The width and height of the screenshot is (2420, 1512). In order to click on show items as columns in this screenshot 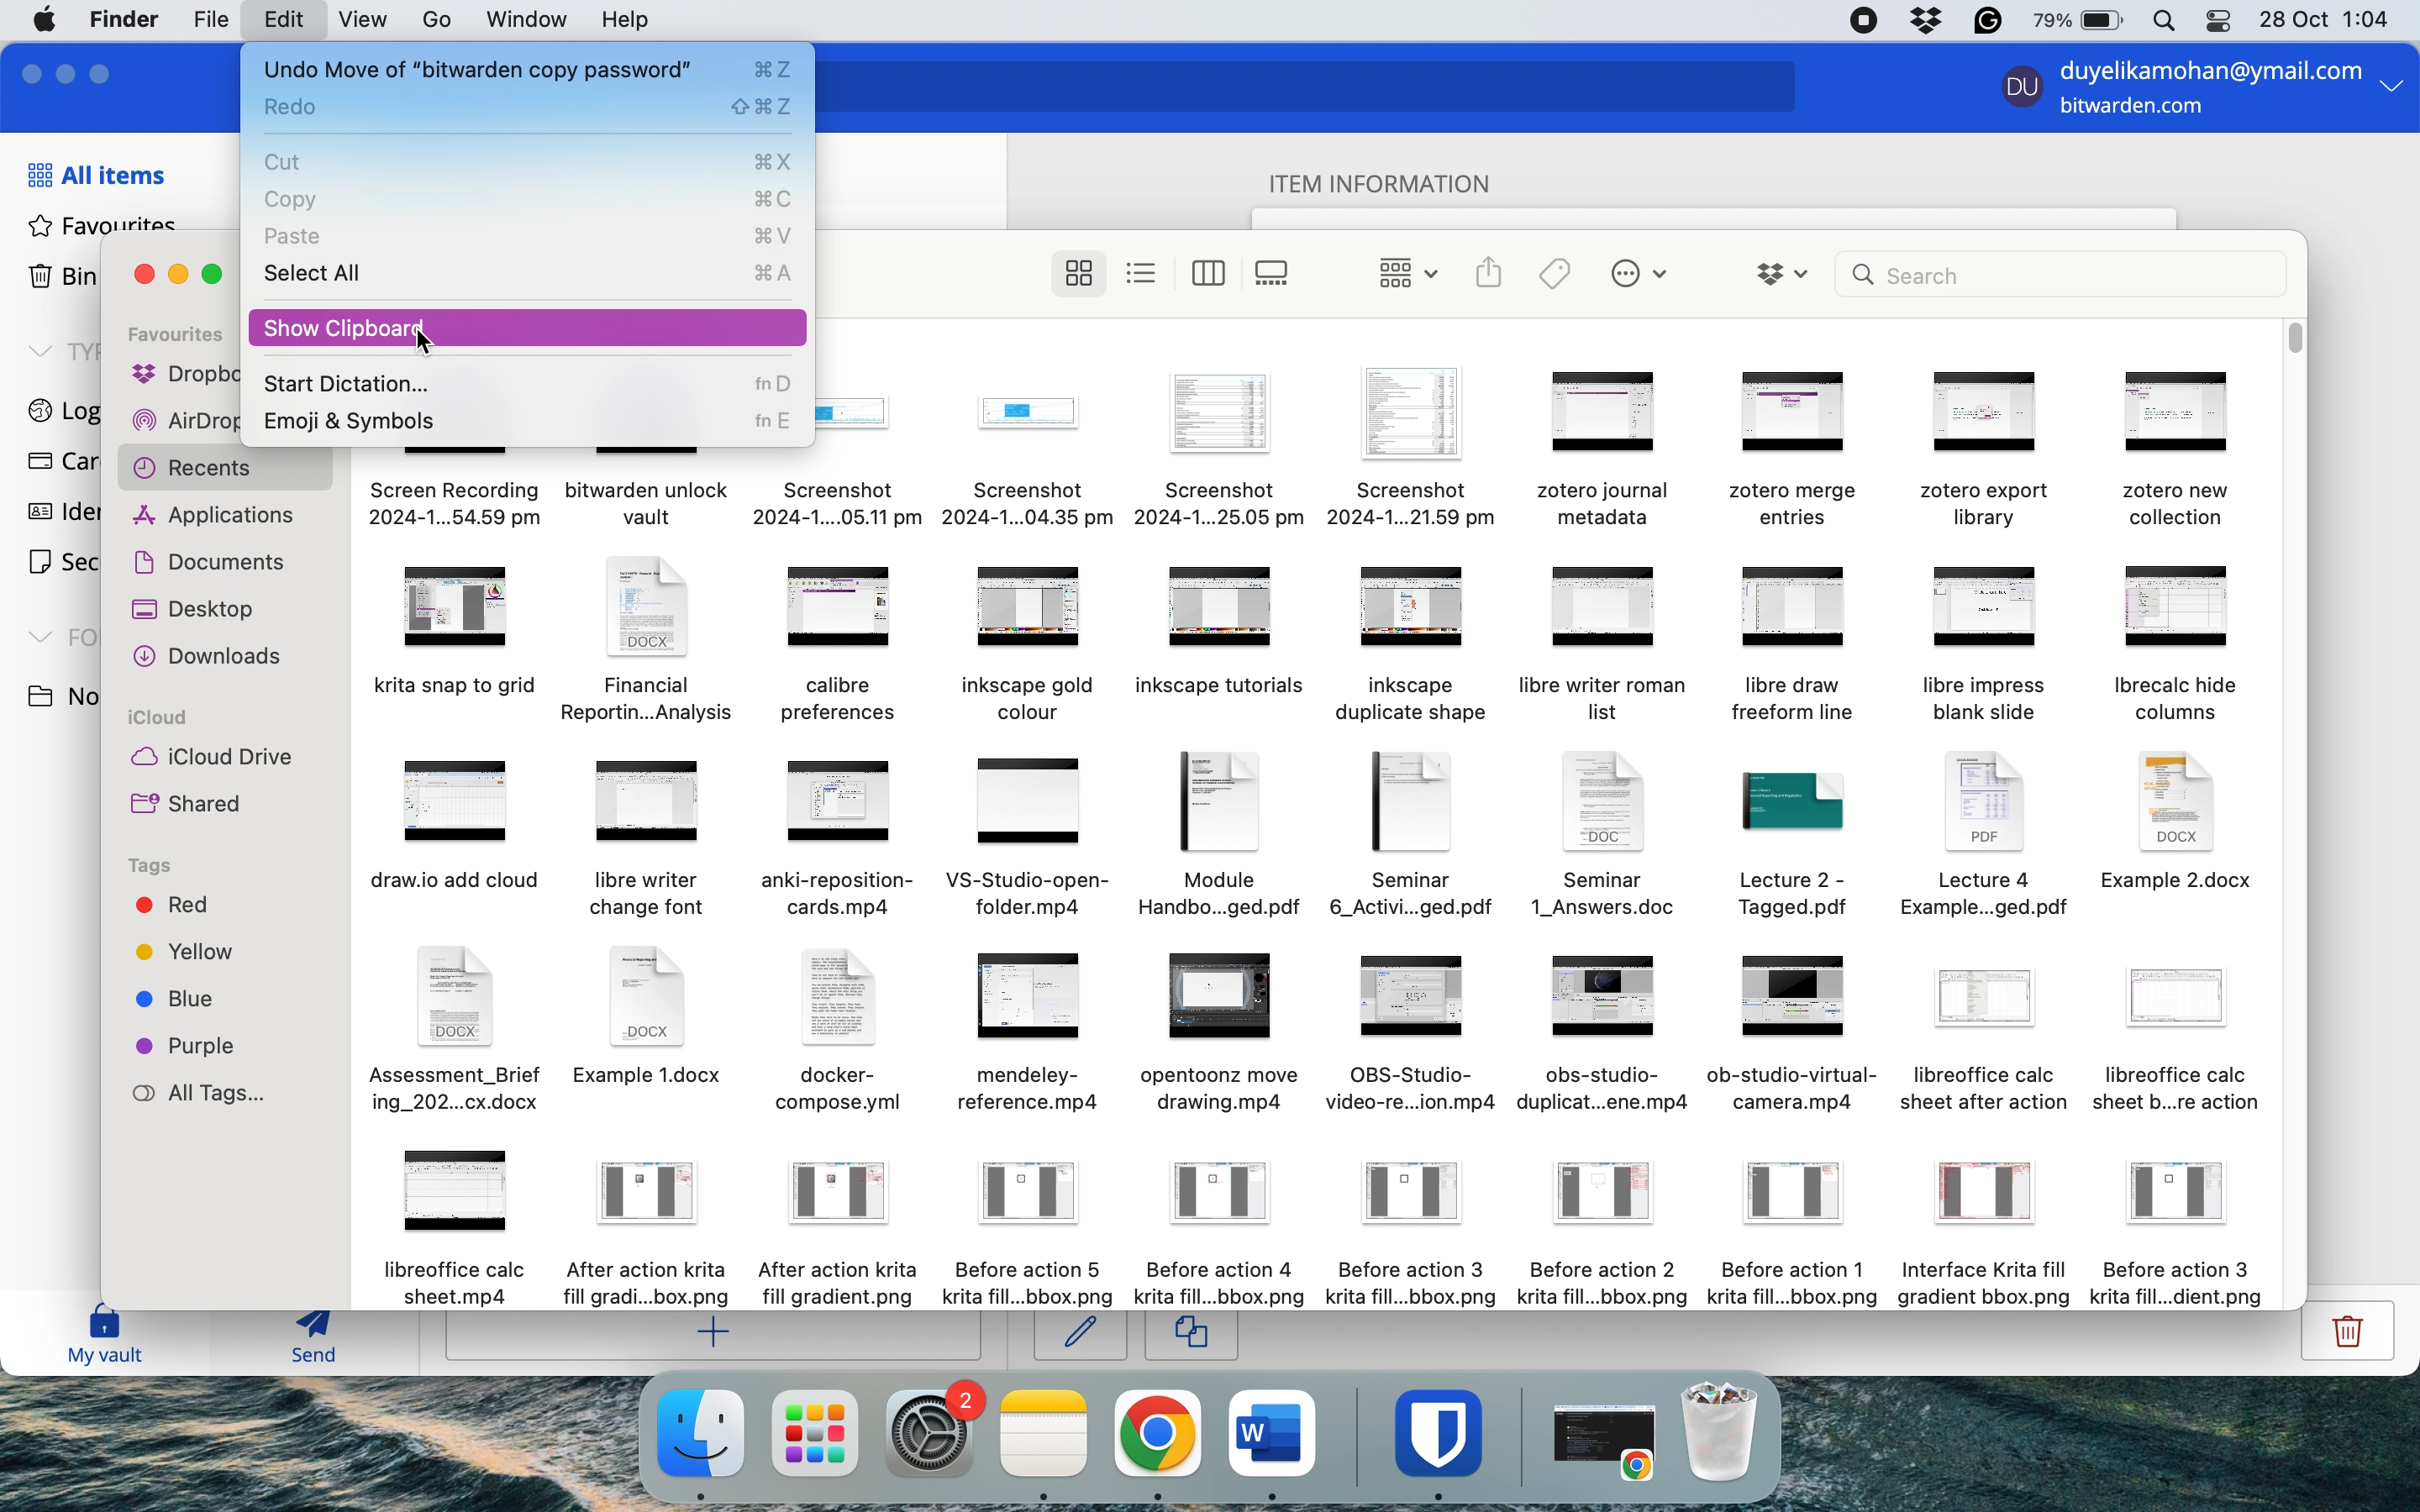, I will do `click(1210, 271)`.